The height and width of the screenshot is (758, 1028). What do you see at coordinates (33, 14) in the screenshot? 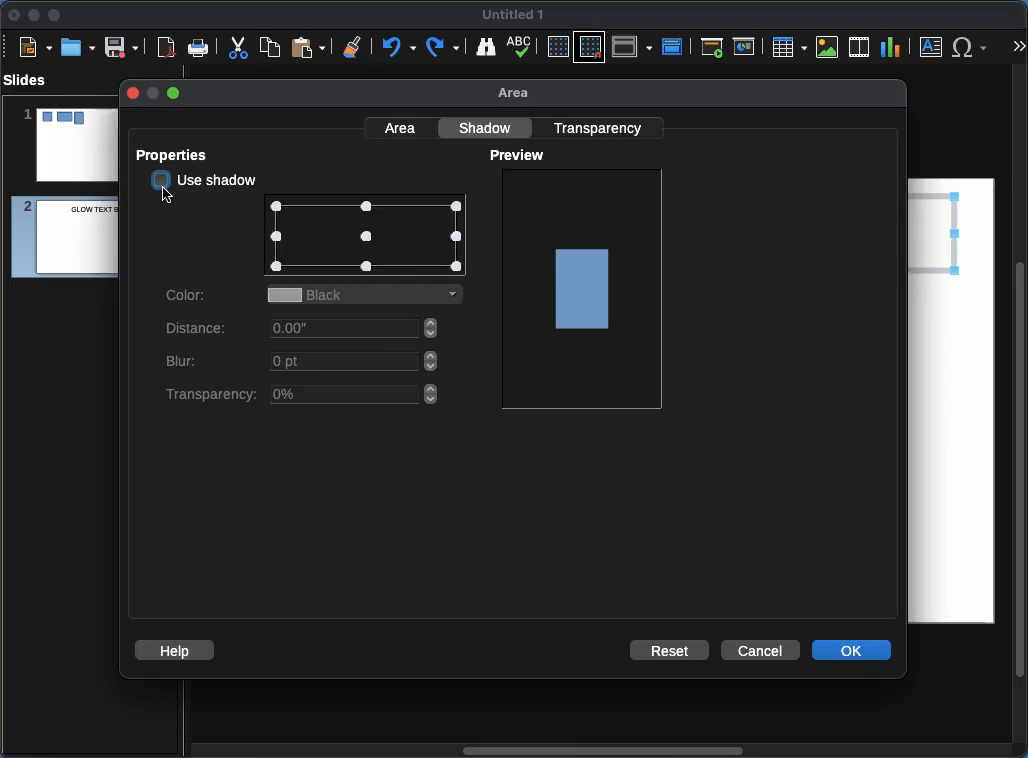
I see `Minimize` at bounding box center [33, 14].